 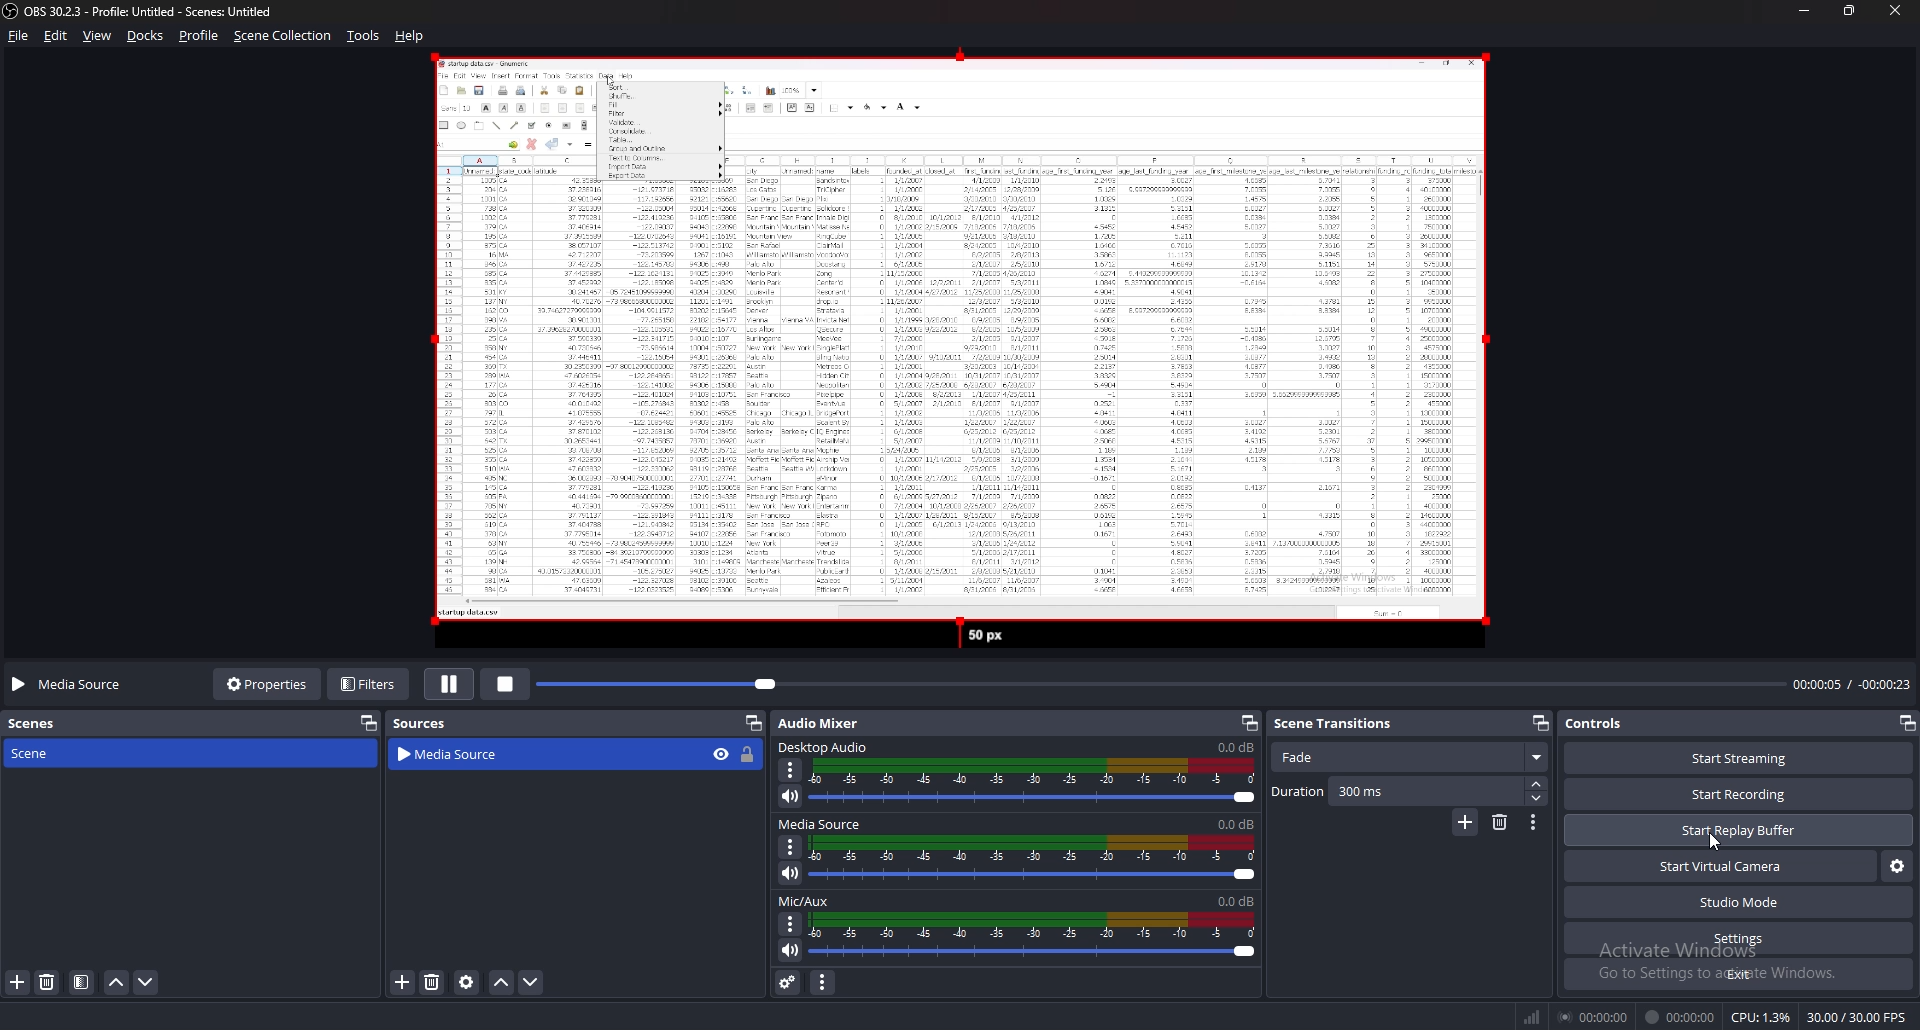 What do you see at coordinates (502, 982) in the screenshot?
I see `move source up` at bounding box center [502, 982].